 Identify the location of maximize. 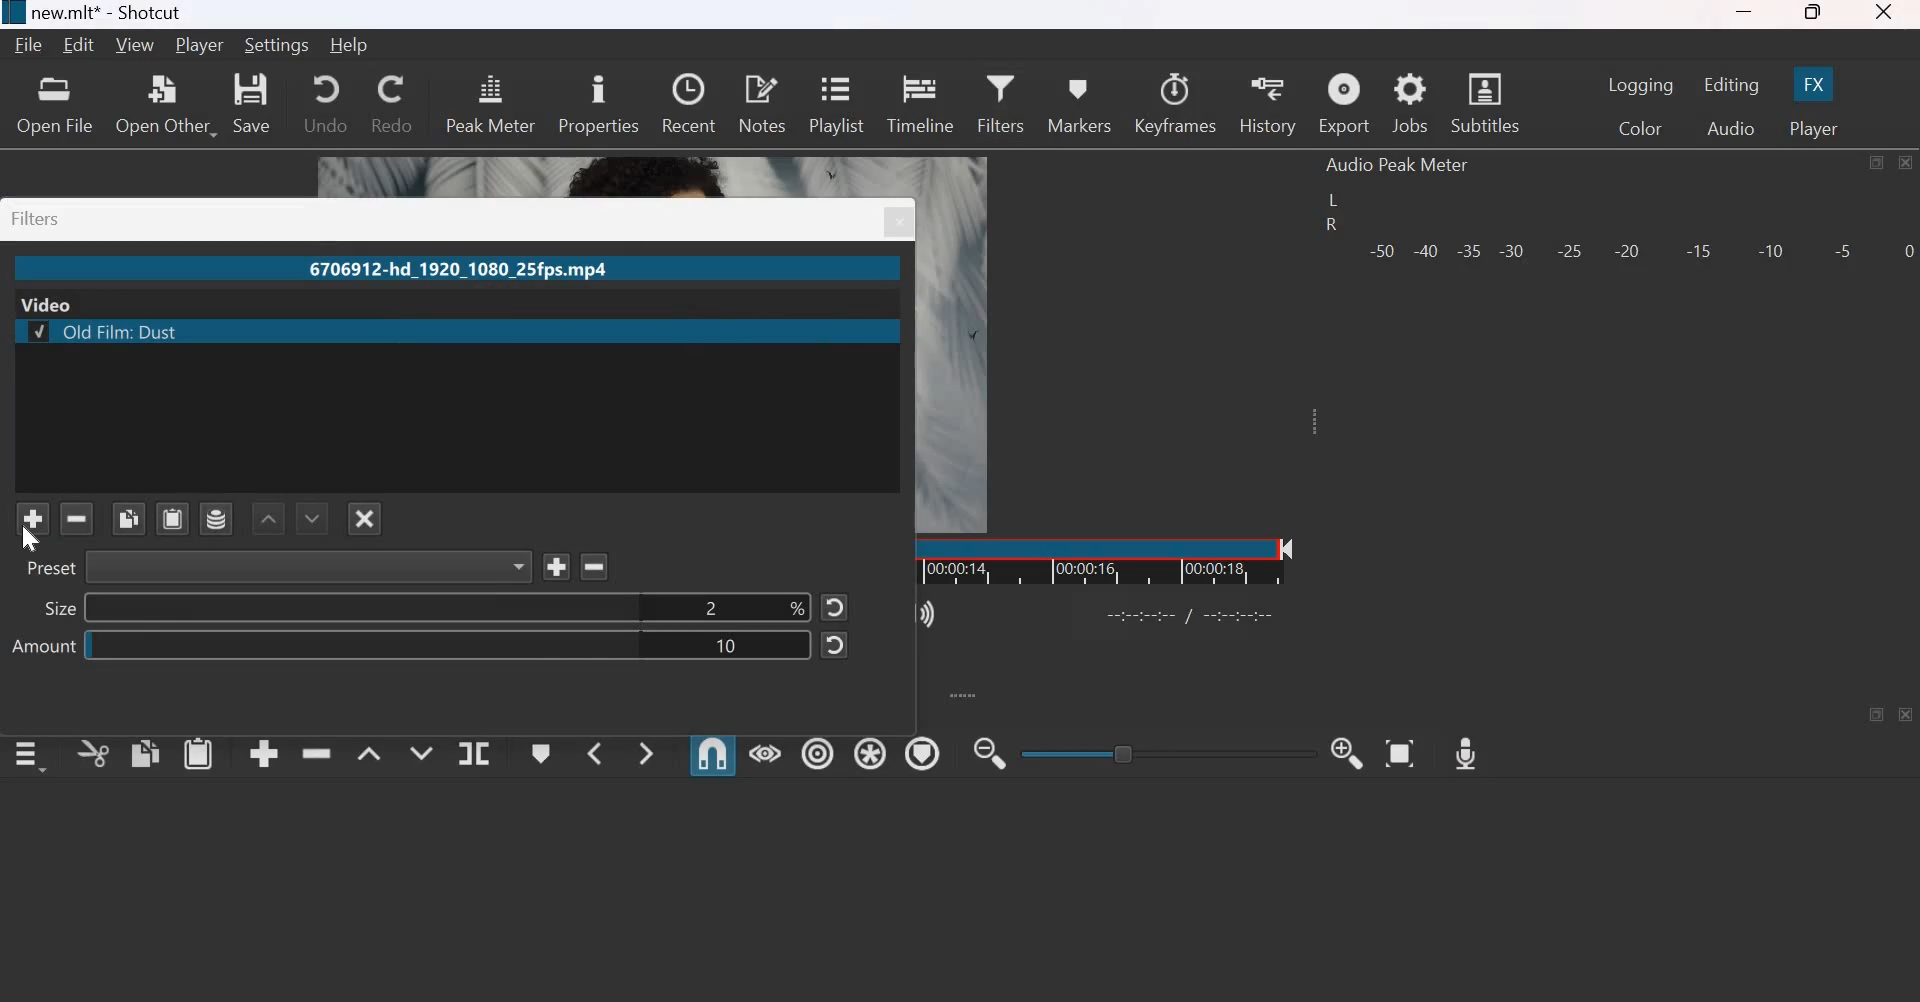
(1877, 162).